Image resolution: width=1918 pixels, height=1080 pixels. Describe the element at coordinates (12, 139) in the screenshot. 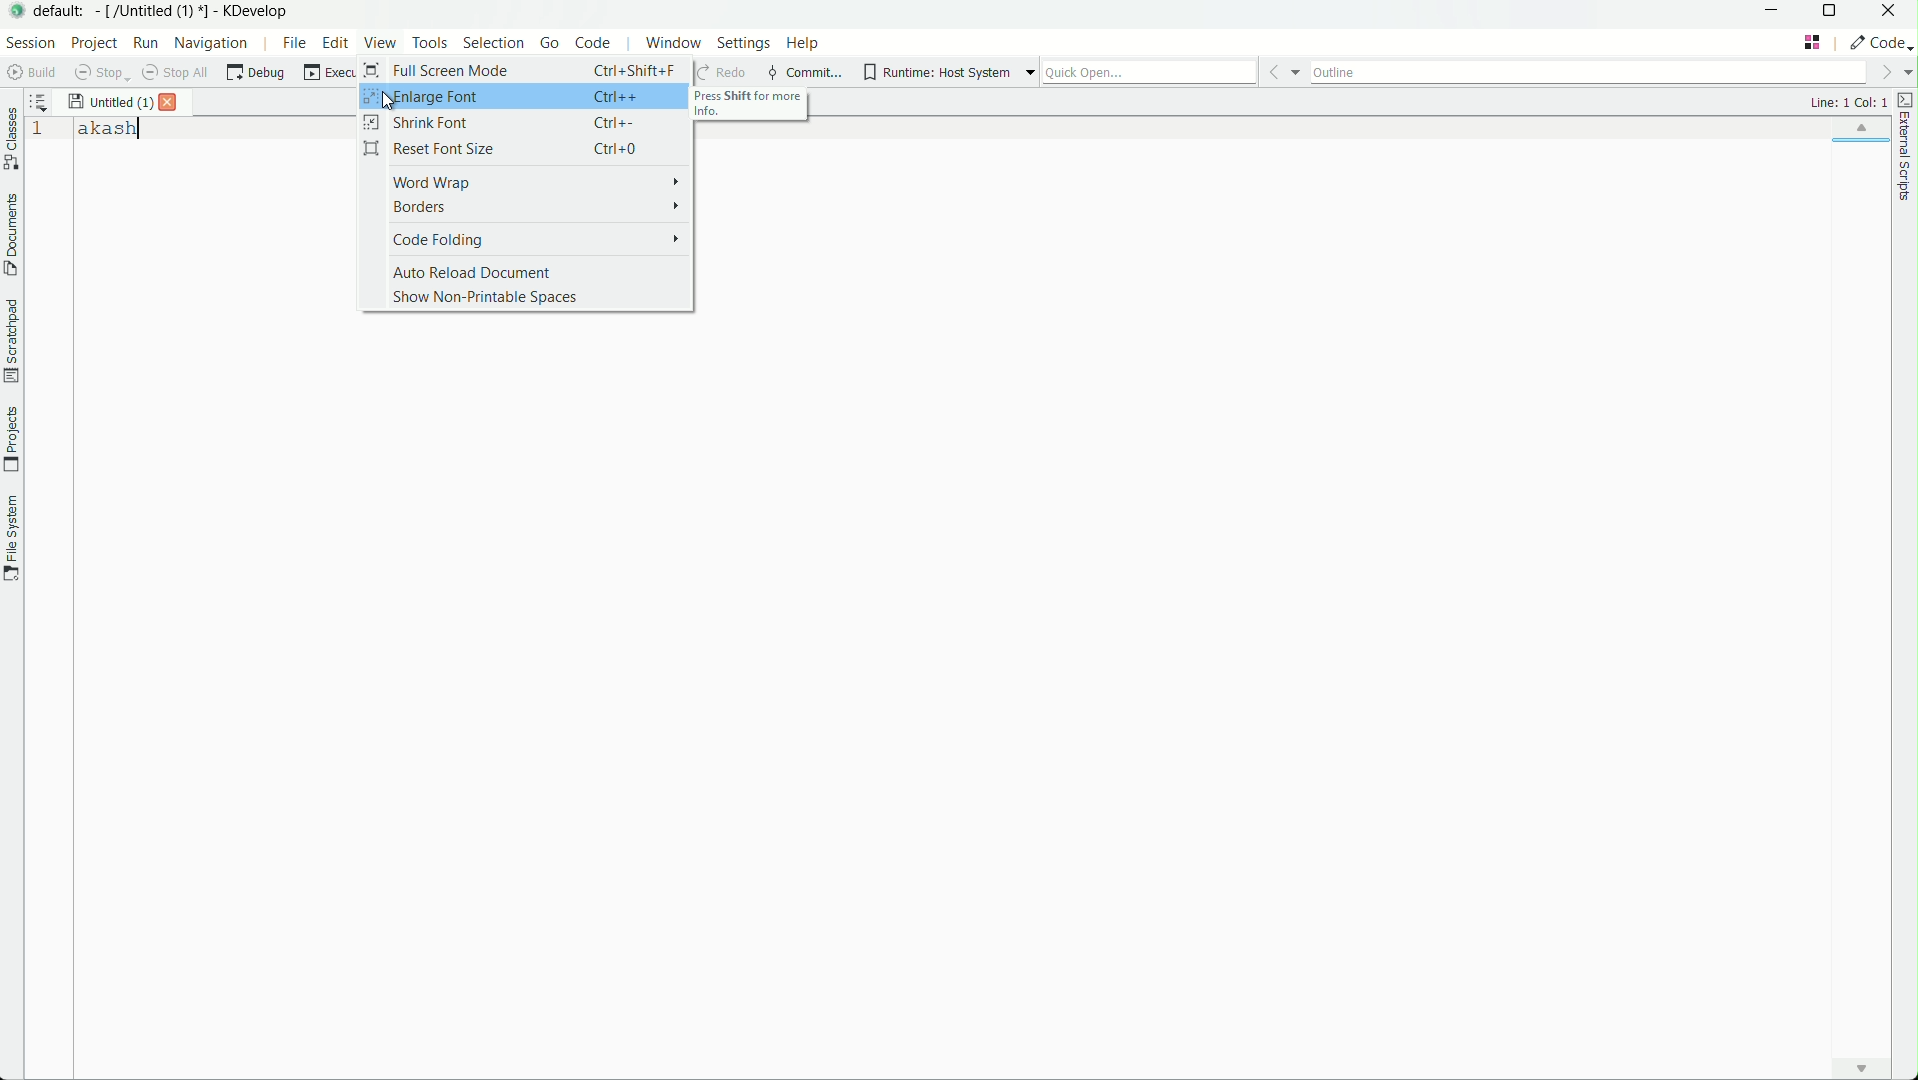

I see `classes` at that location.